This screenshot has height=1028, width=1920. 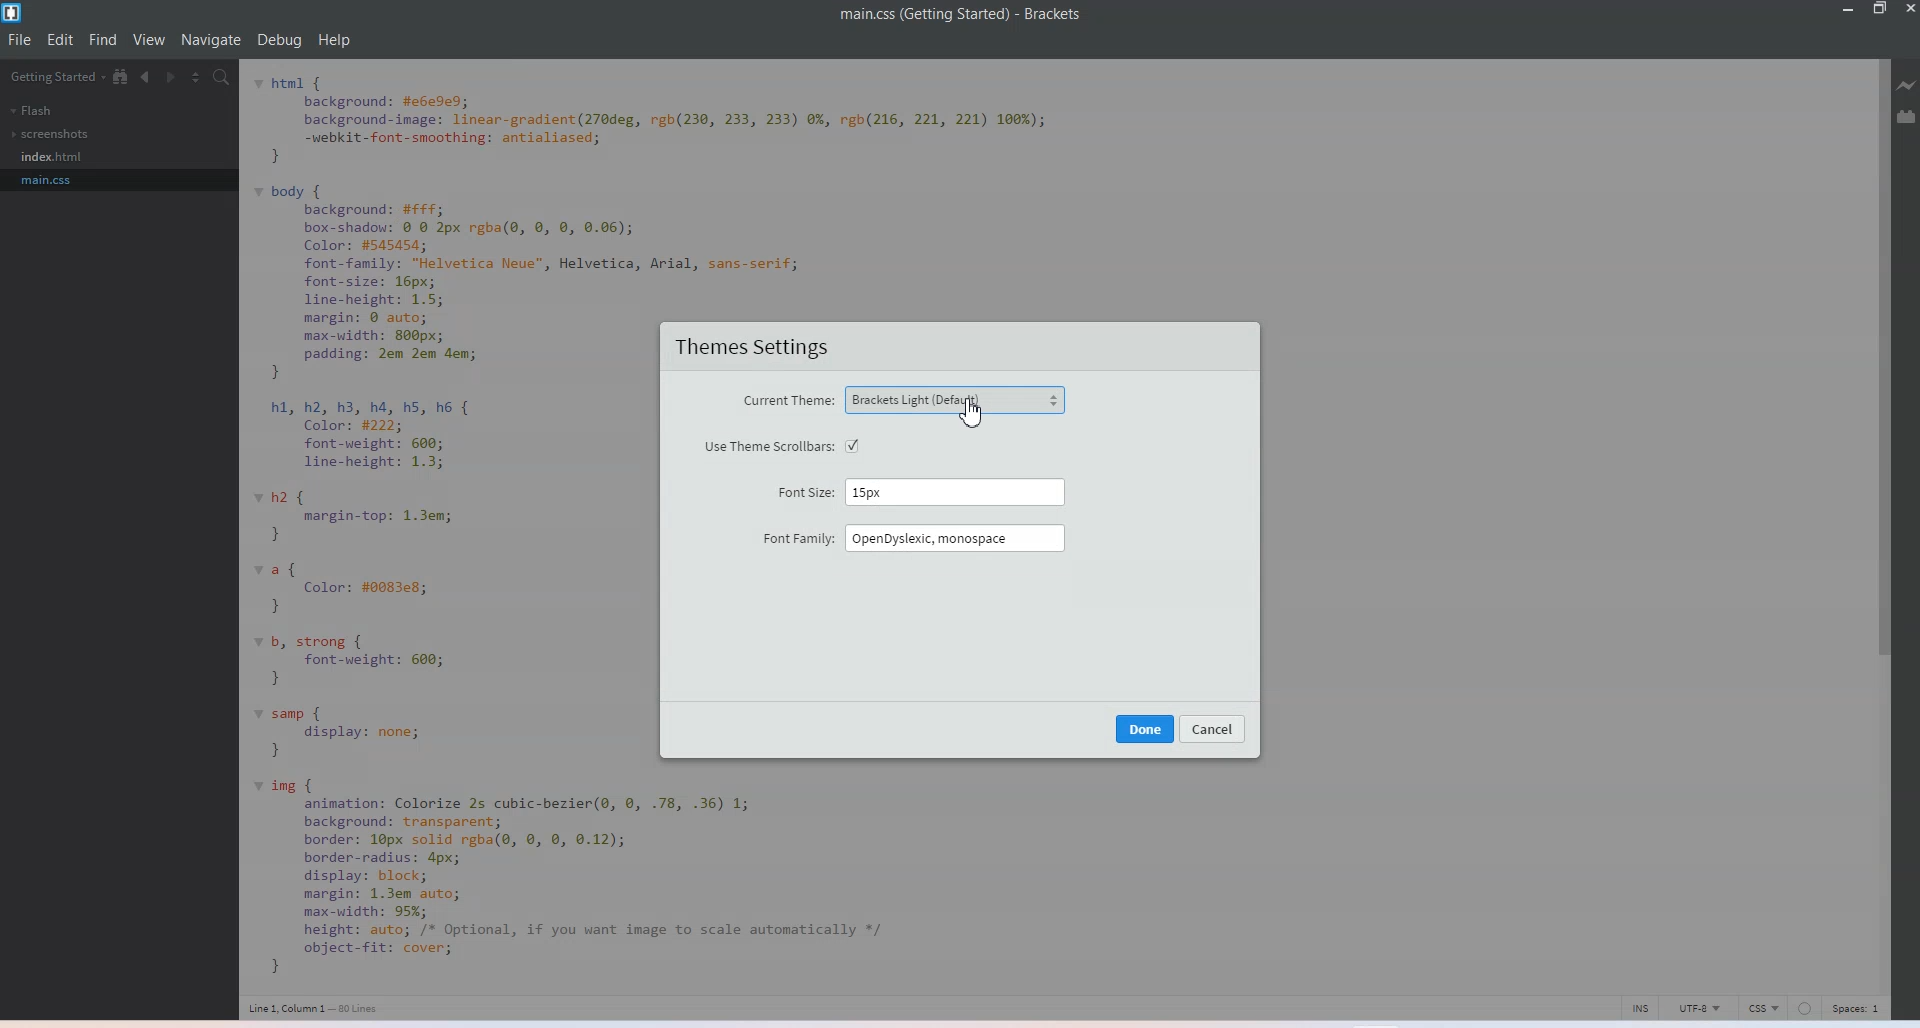 I want to click on Find, so click(x=104, y=39).